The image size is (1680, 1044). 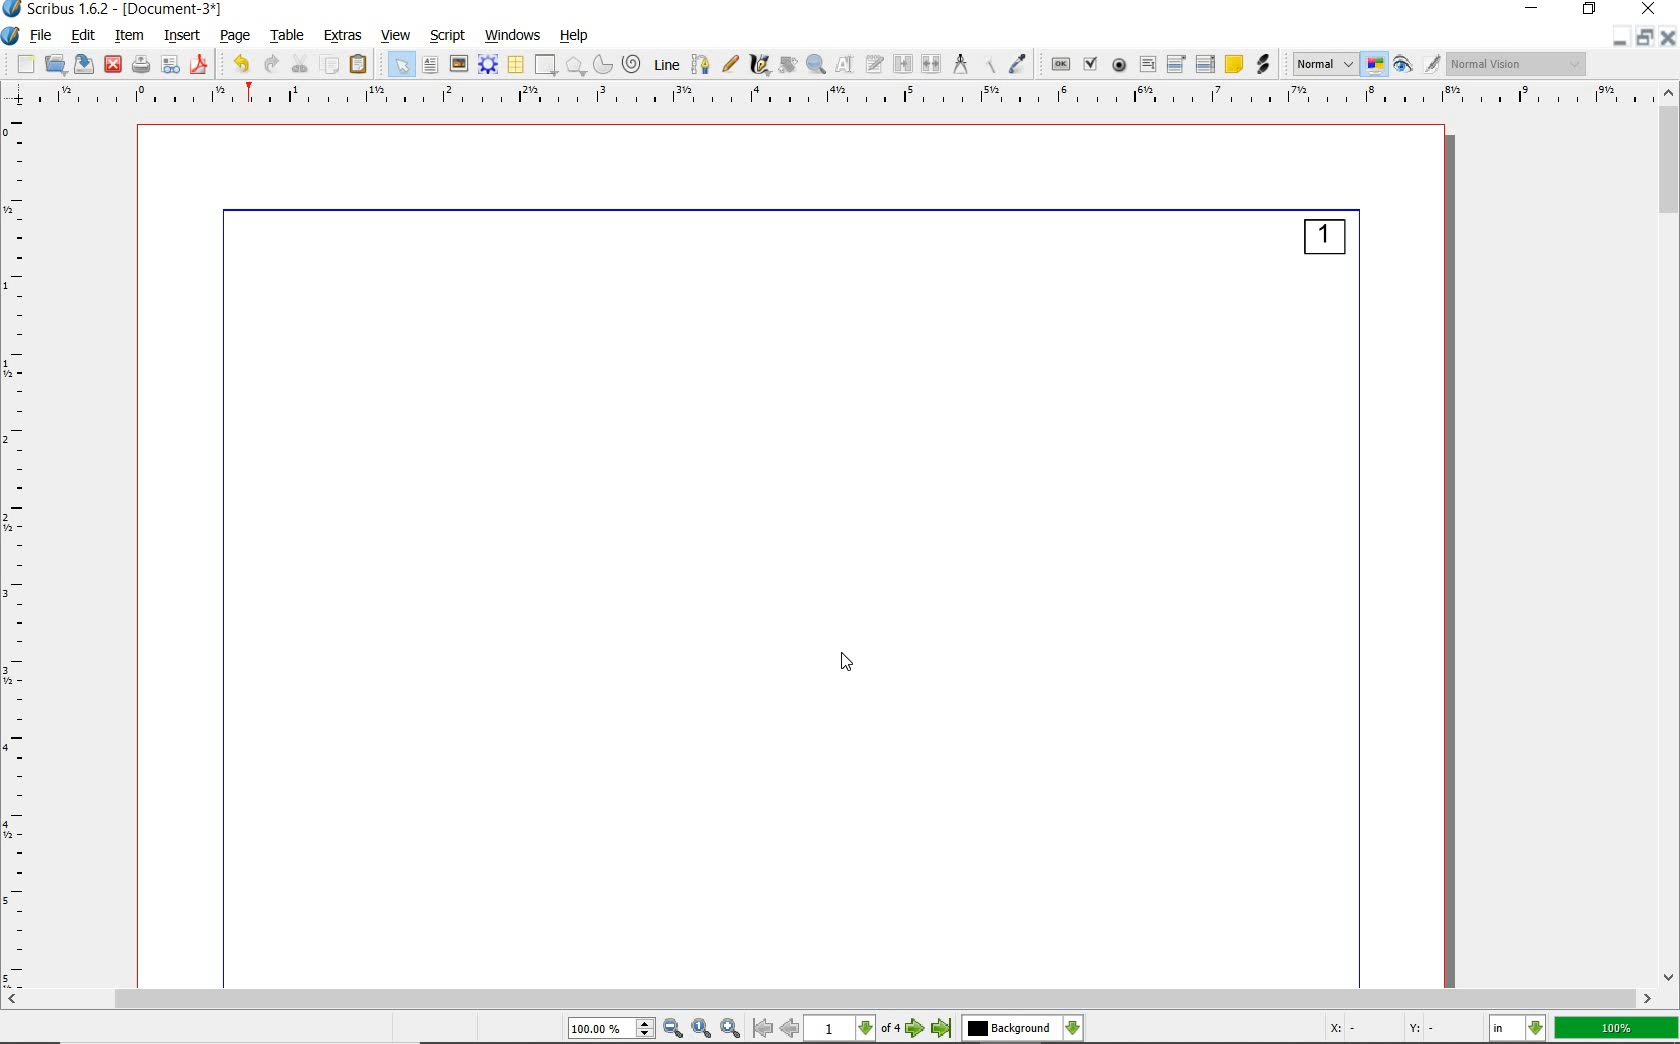 What do you see at coordinates (672, 1028) in the screenshot?
I see `Zoom Out` at bounding box center [672, 1028].